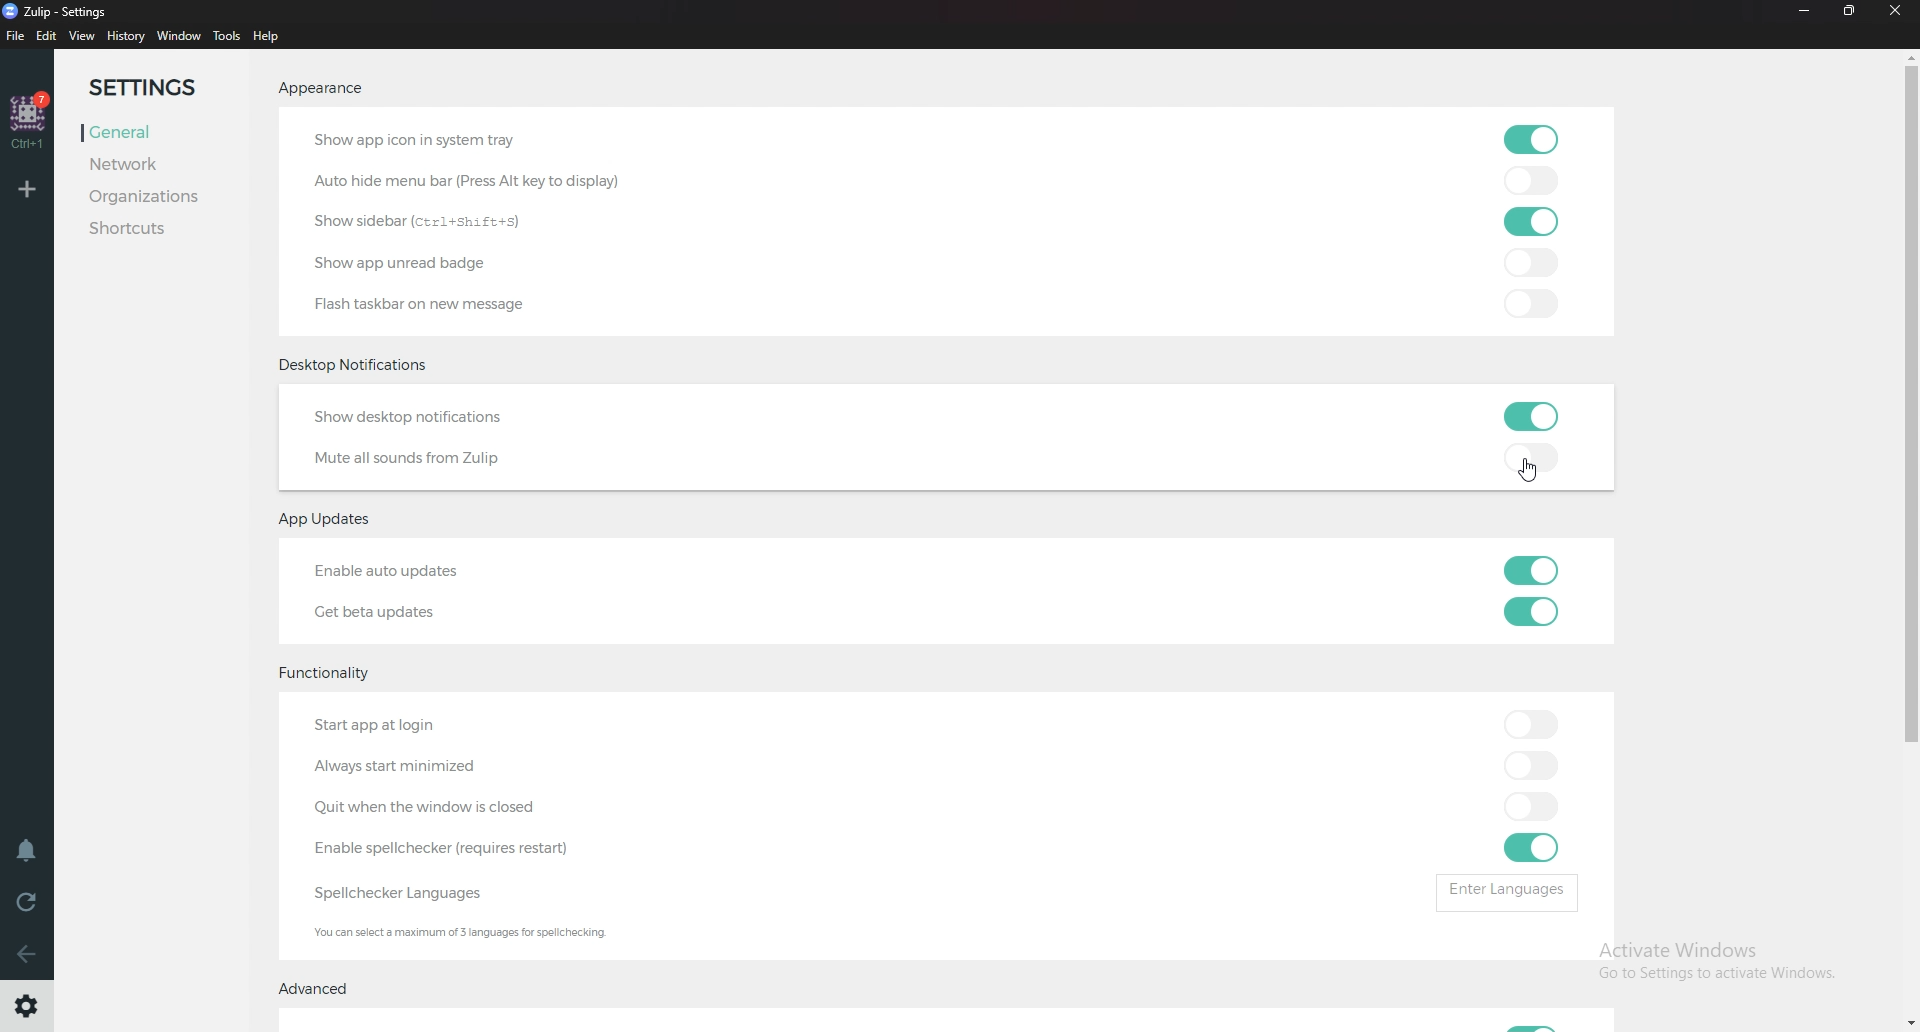 This screenshot has width=1920, height=1032. Describe the element at coordinates (29, 1006) in the screenshot. I see `settings` at that location.